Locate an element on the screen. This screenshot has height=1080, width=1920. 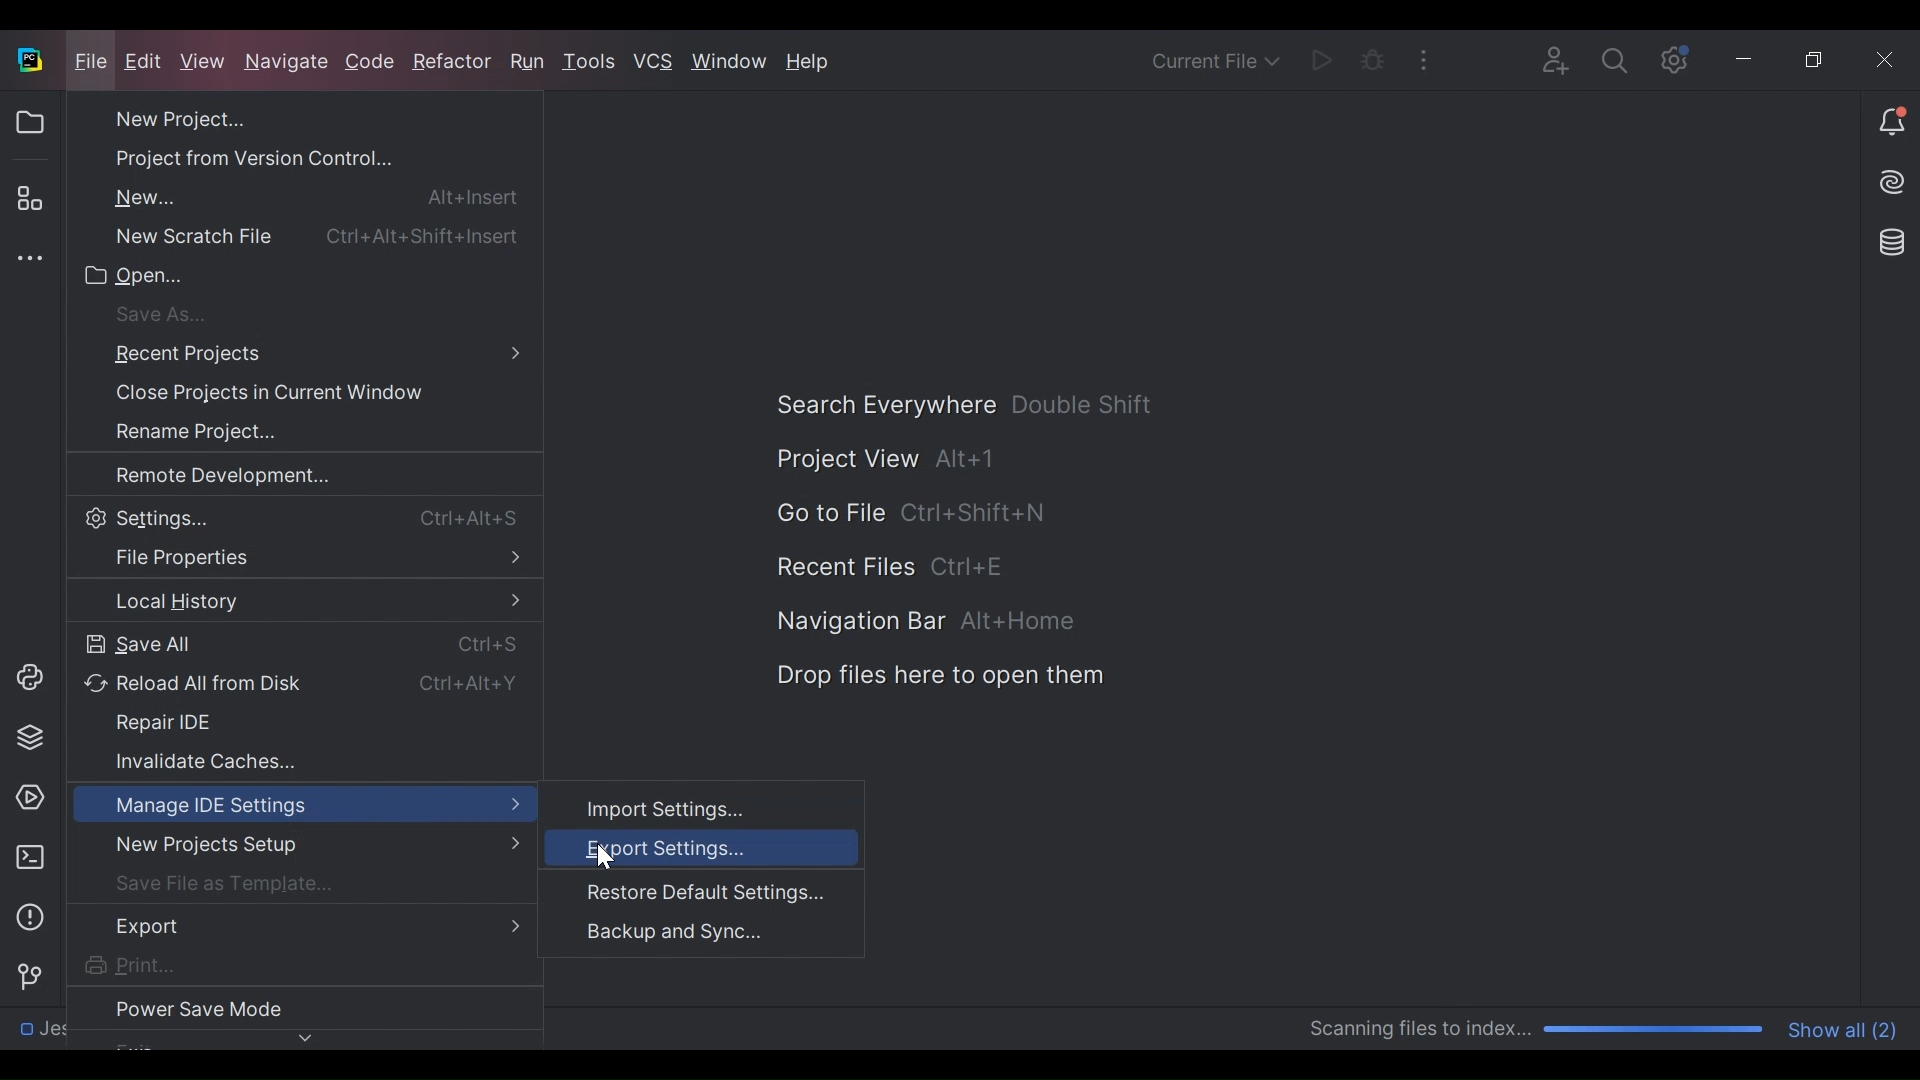
Restore Default Settings is located at coordinates (715, 893).